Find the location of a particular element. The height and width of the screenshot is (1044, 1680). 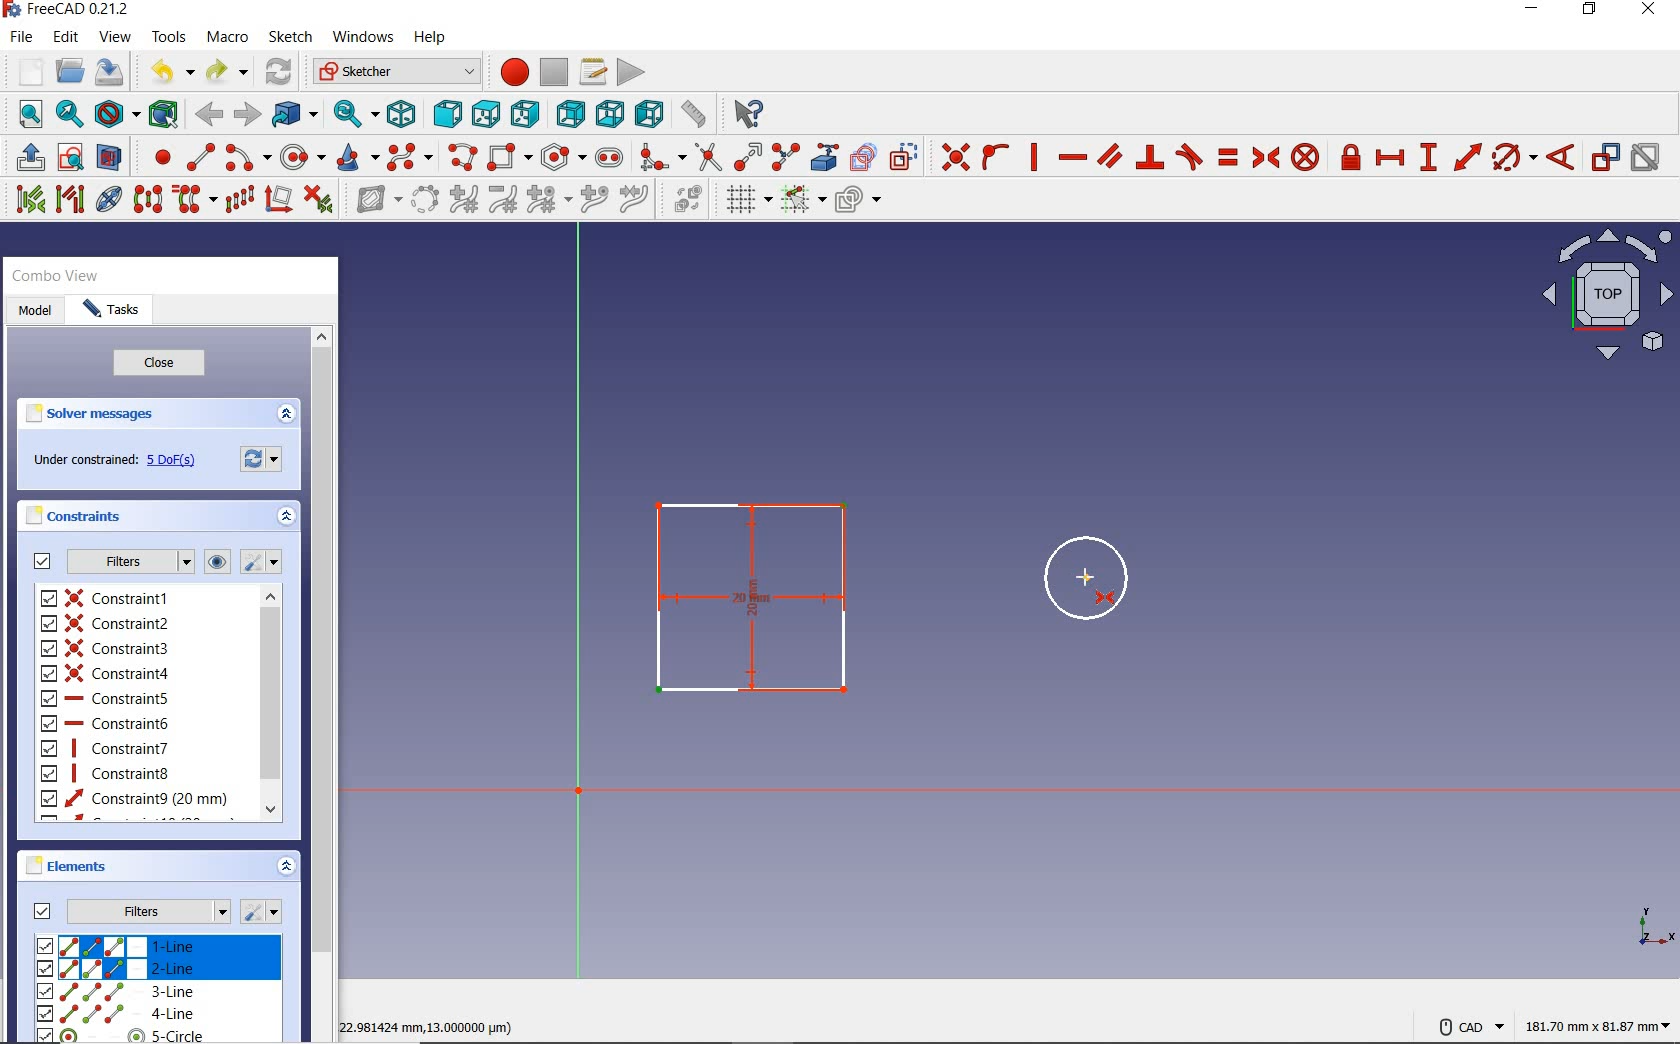

22.981424 mm, 13.000000 μm is located at coordinates (462, 1029).